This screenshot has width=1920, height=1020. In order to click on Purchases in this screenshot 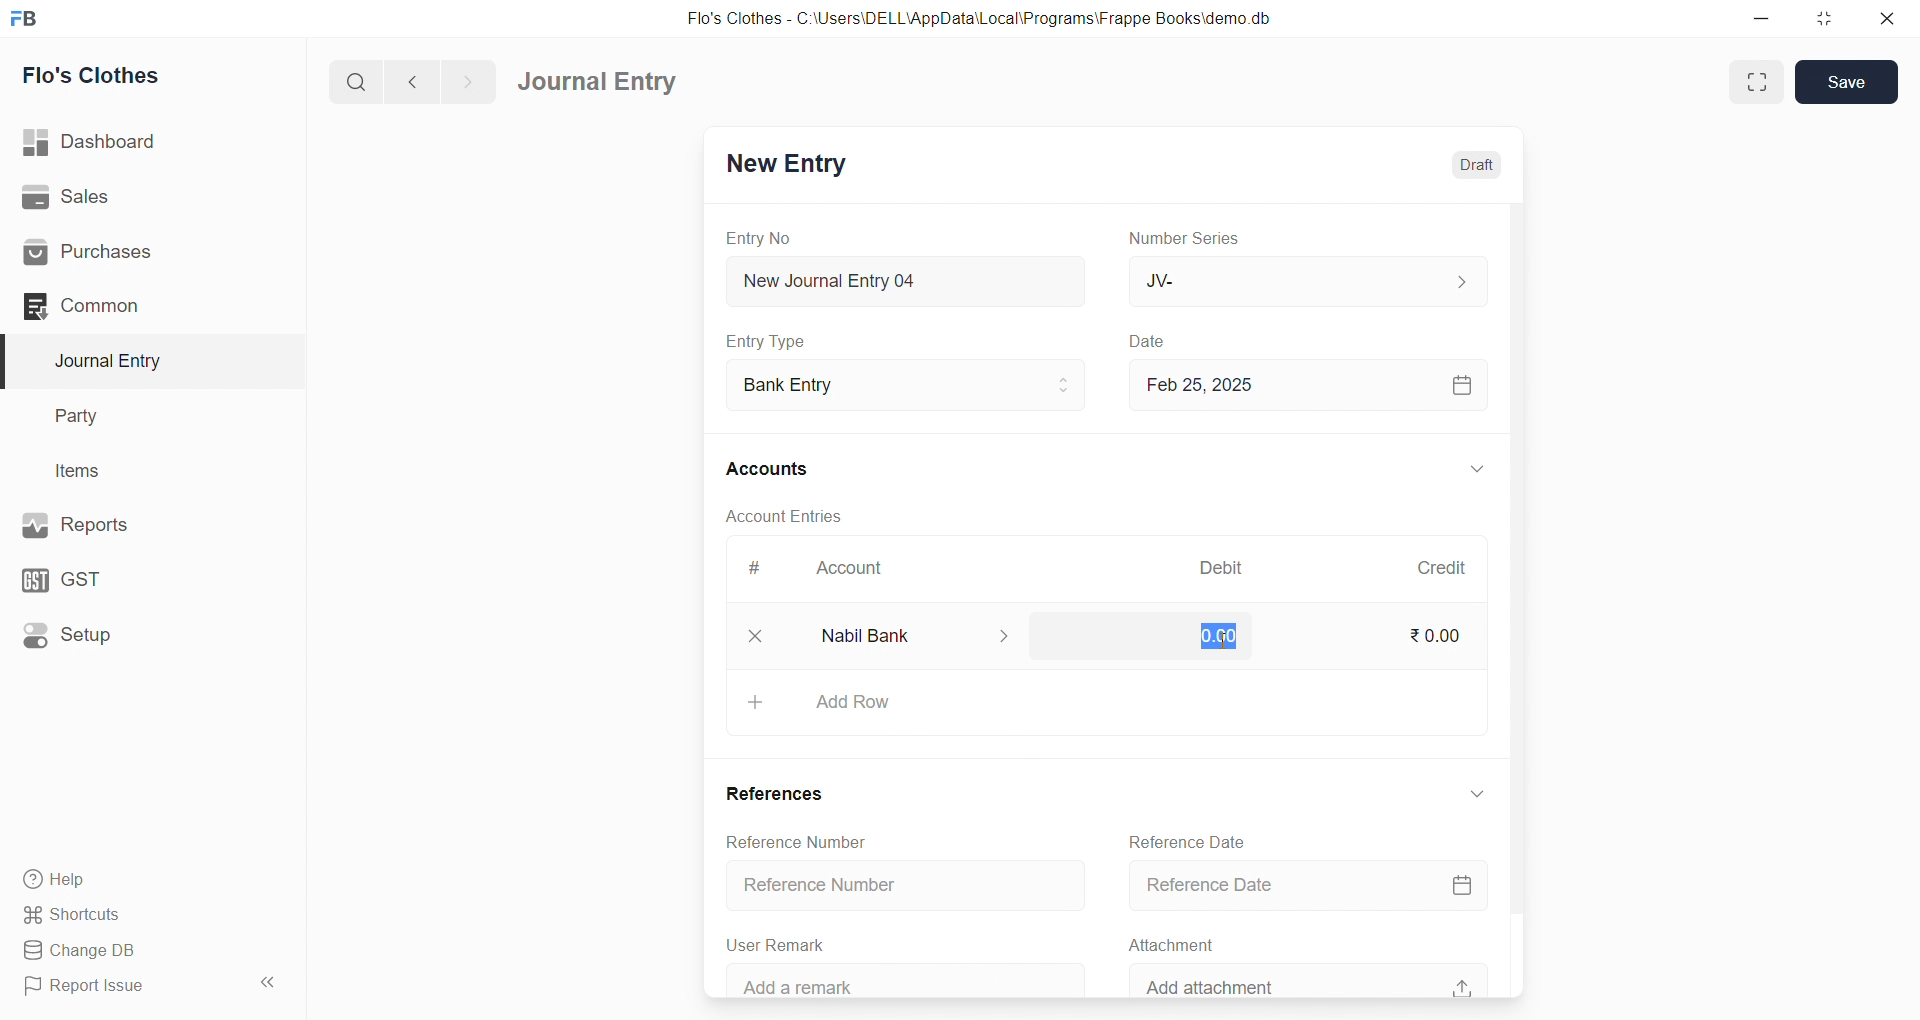, I will do `click(143, 253)`.